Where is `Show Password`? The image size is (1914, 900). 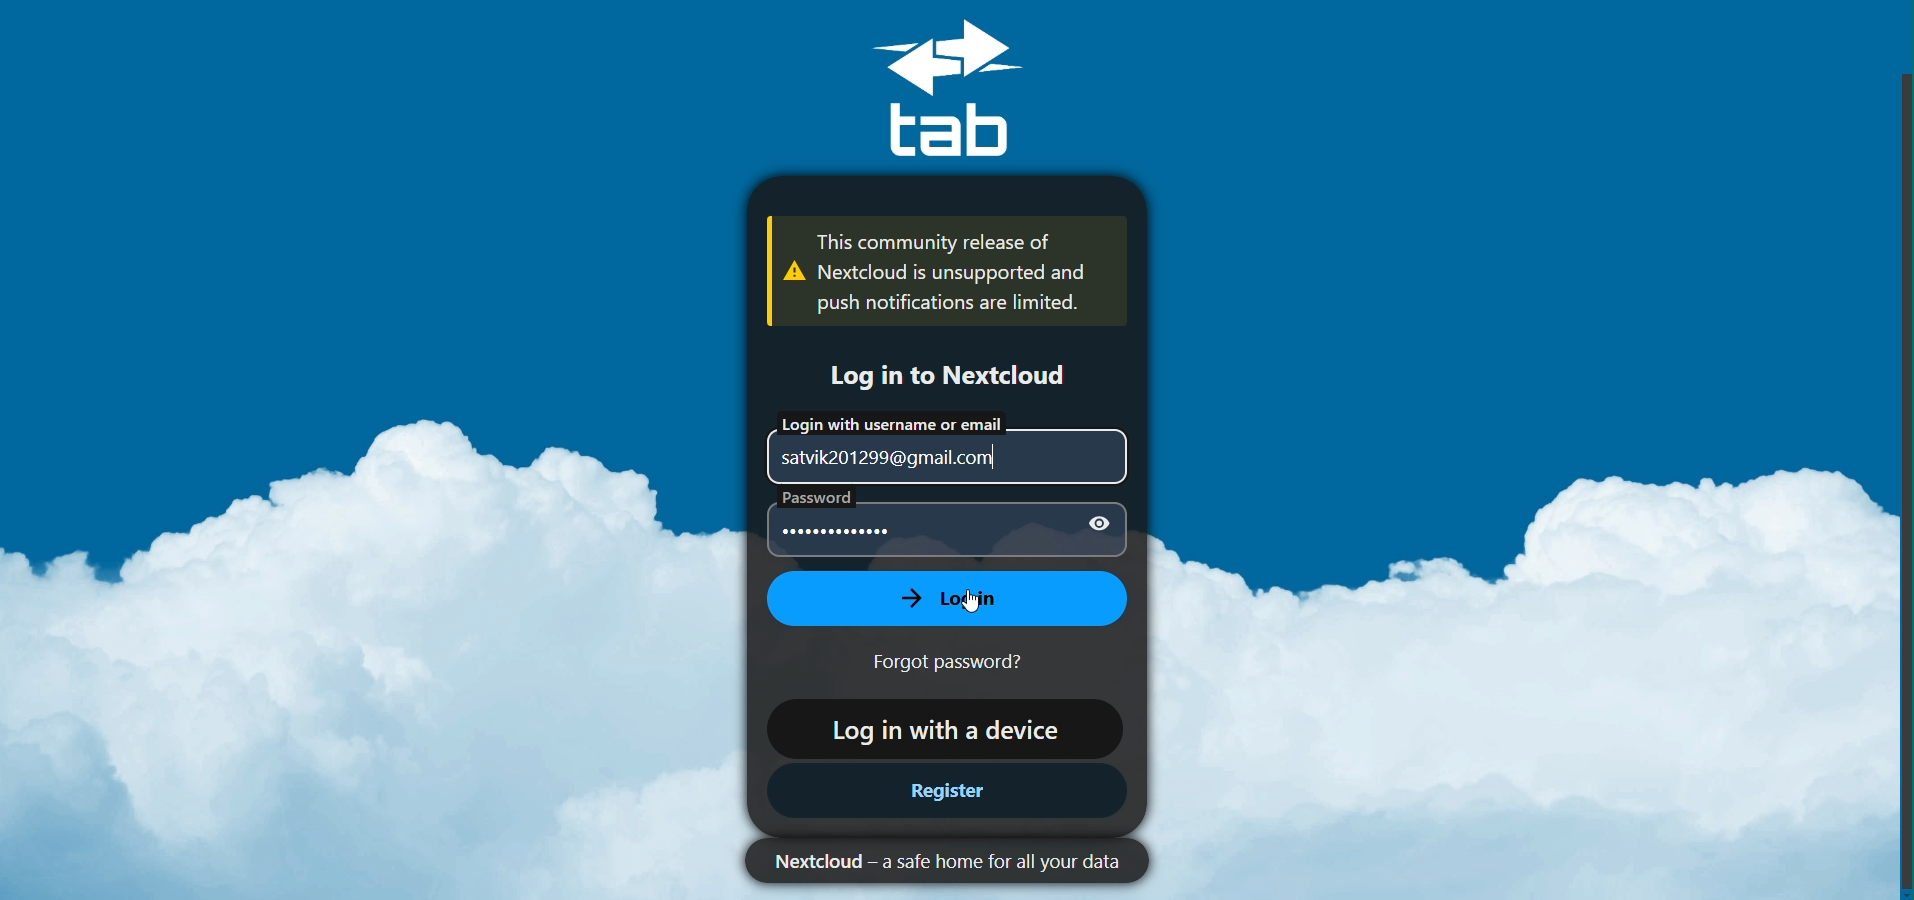
Show Password is located at coordinates (1096, 525).